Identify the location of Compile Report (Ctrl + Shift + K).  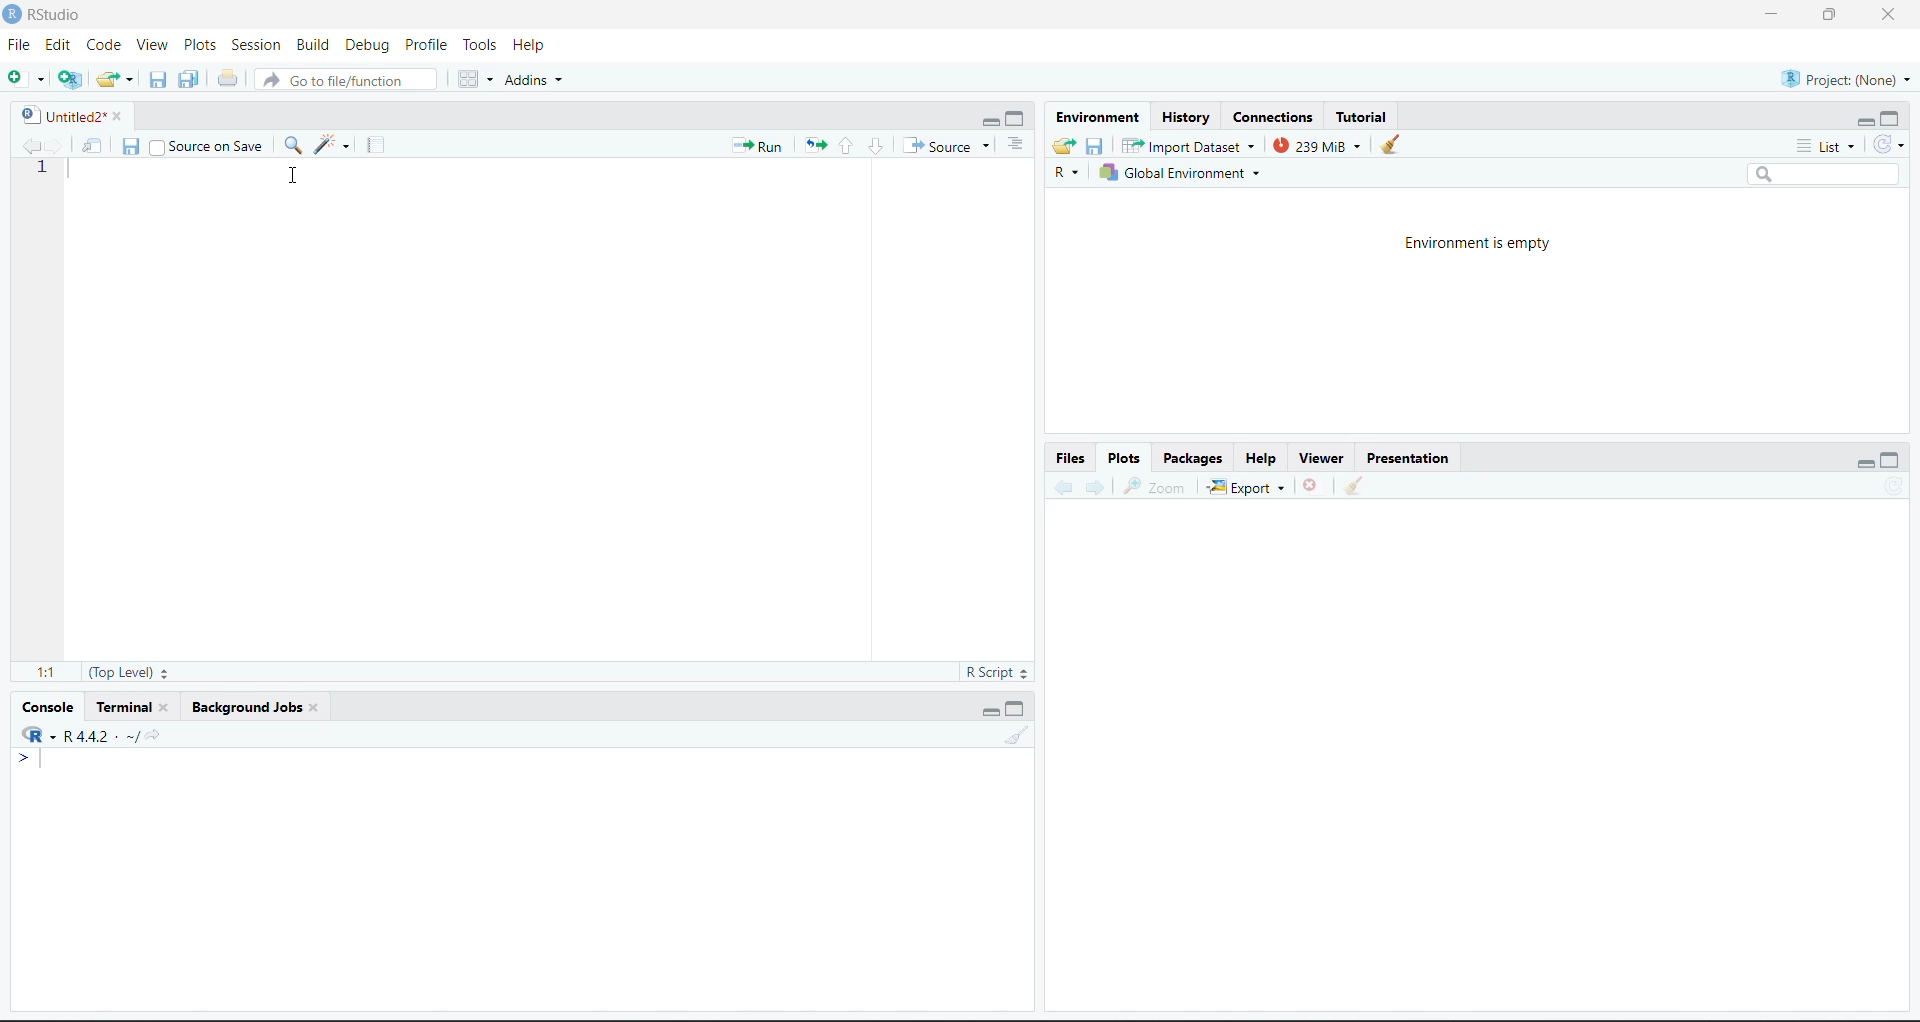
(376, 142).